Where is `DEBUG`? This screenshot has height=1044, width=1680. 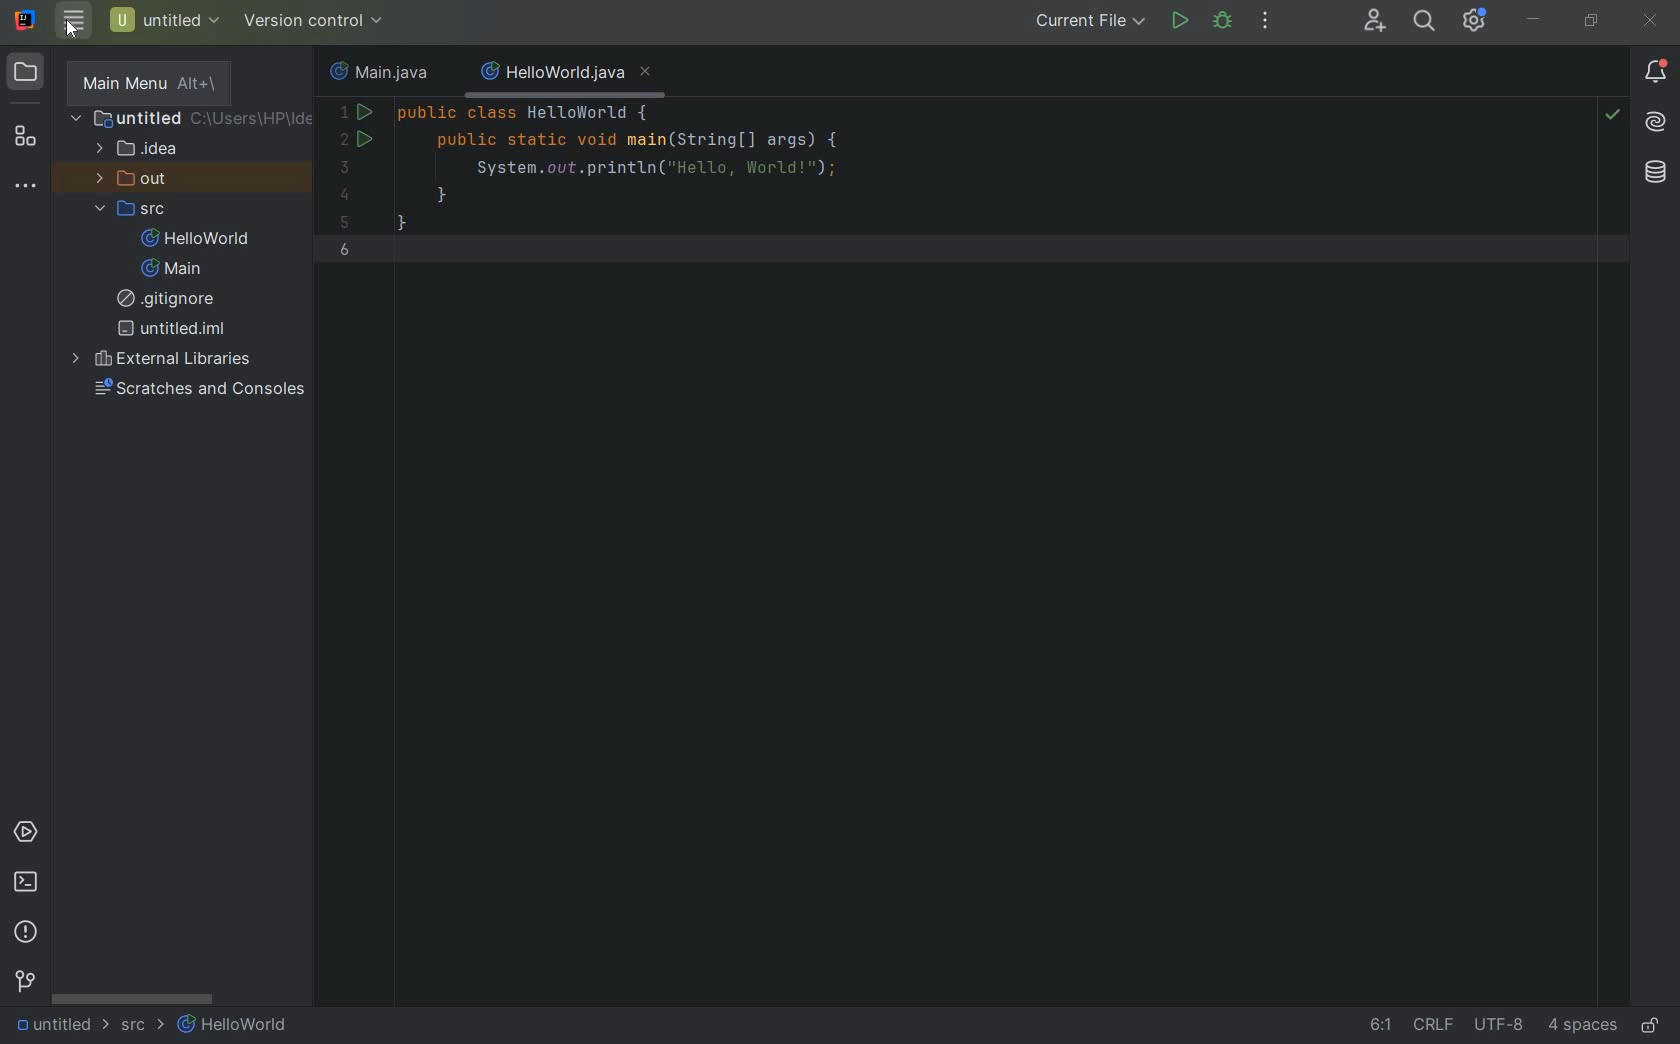
DEBUG is located at coordinates (1224, 21).